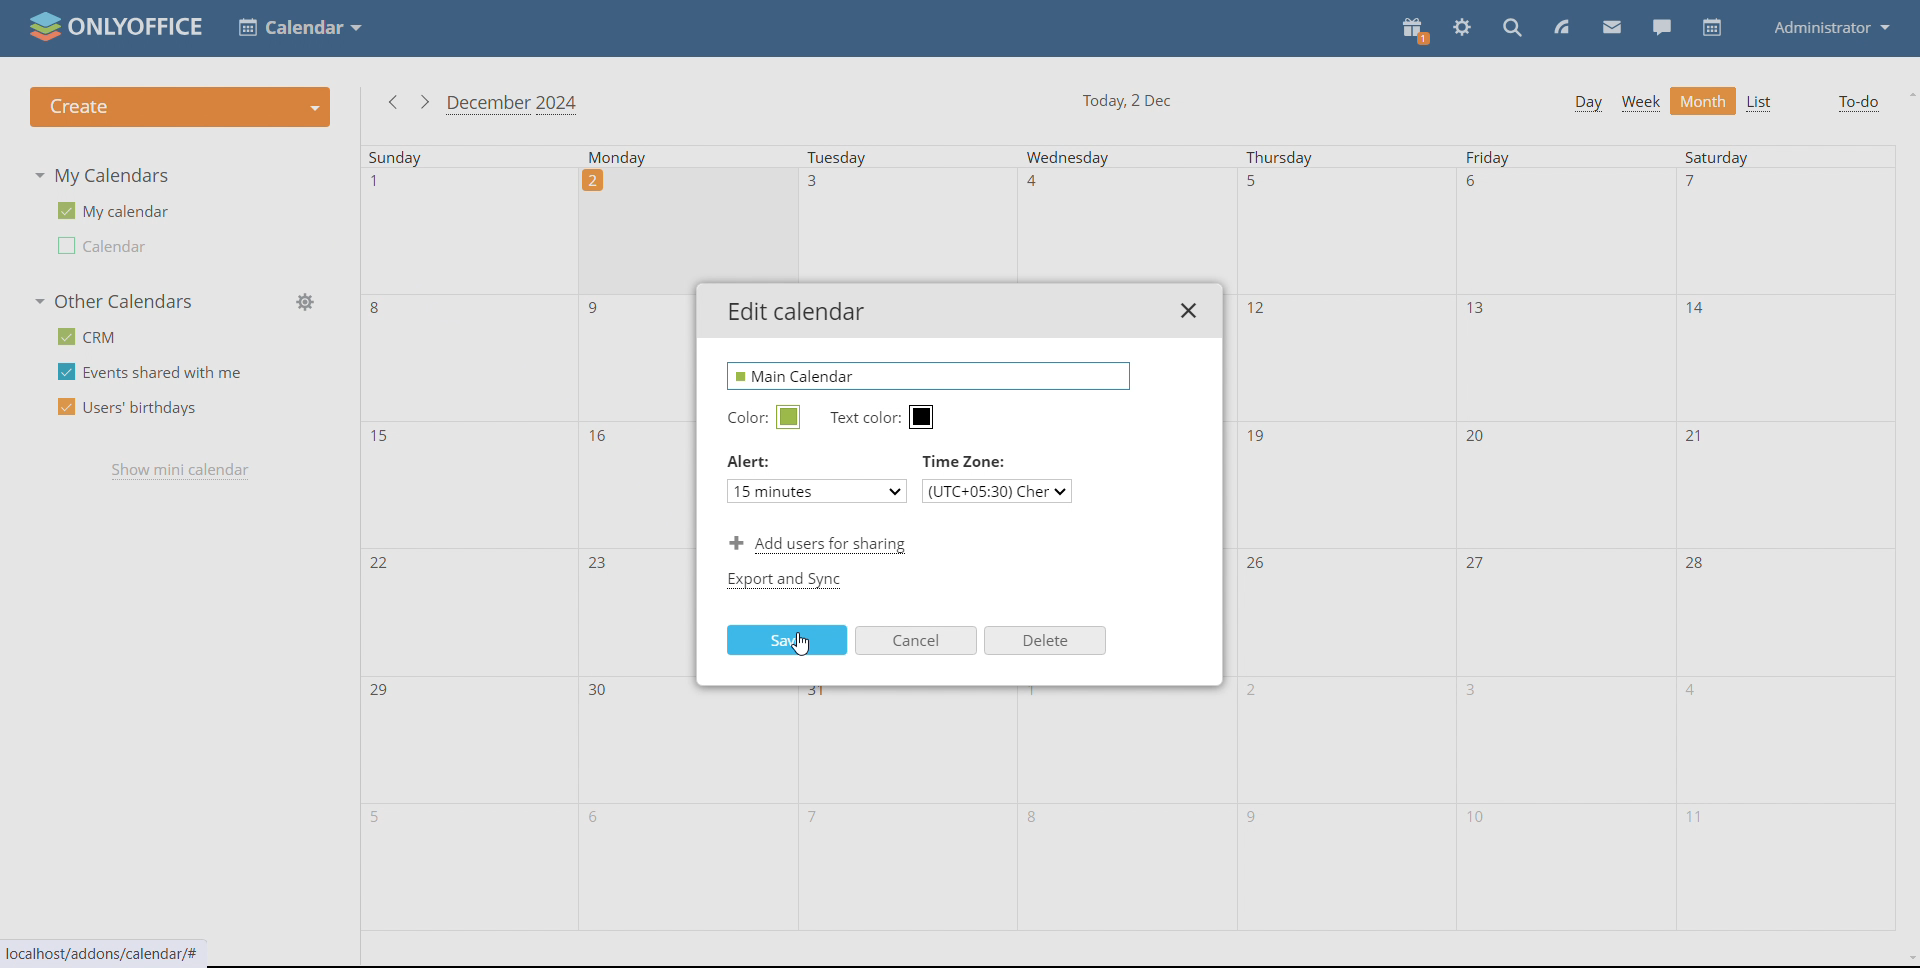 This screenshot has width=1920, height=968. I want to click on search, so click(1511, 30).